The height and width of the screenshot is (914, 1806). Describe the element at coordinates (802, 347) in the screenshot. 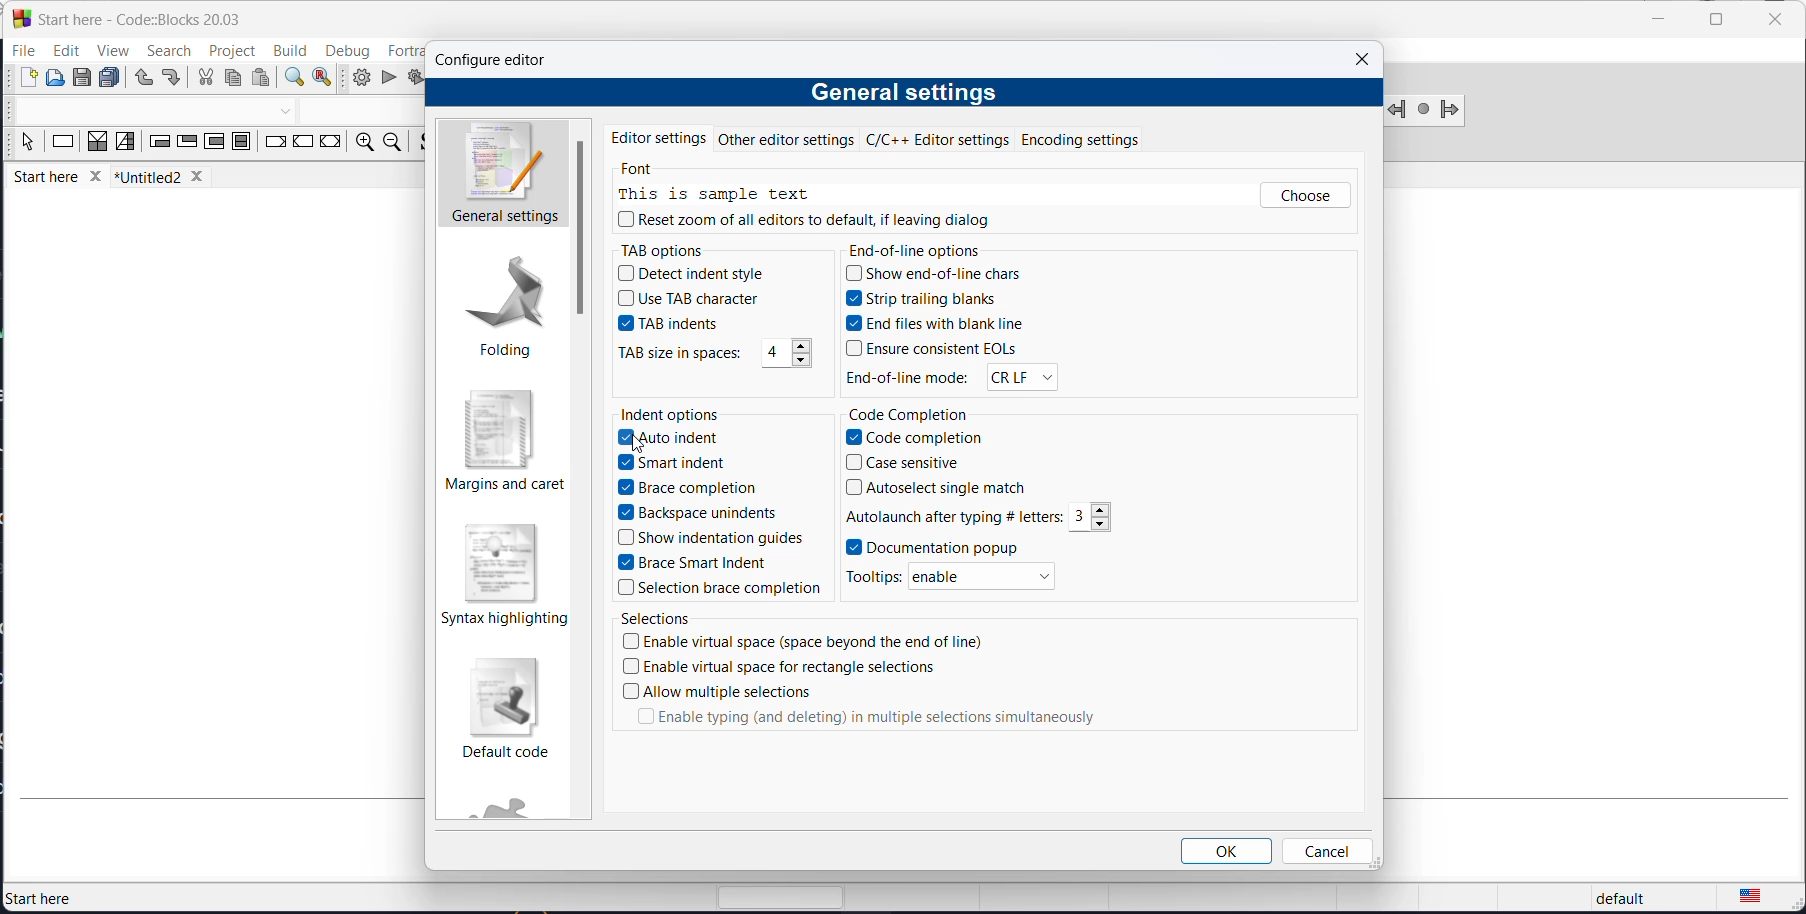

I see `increment tab size n spaces` at that location.